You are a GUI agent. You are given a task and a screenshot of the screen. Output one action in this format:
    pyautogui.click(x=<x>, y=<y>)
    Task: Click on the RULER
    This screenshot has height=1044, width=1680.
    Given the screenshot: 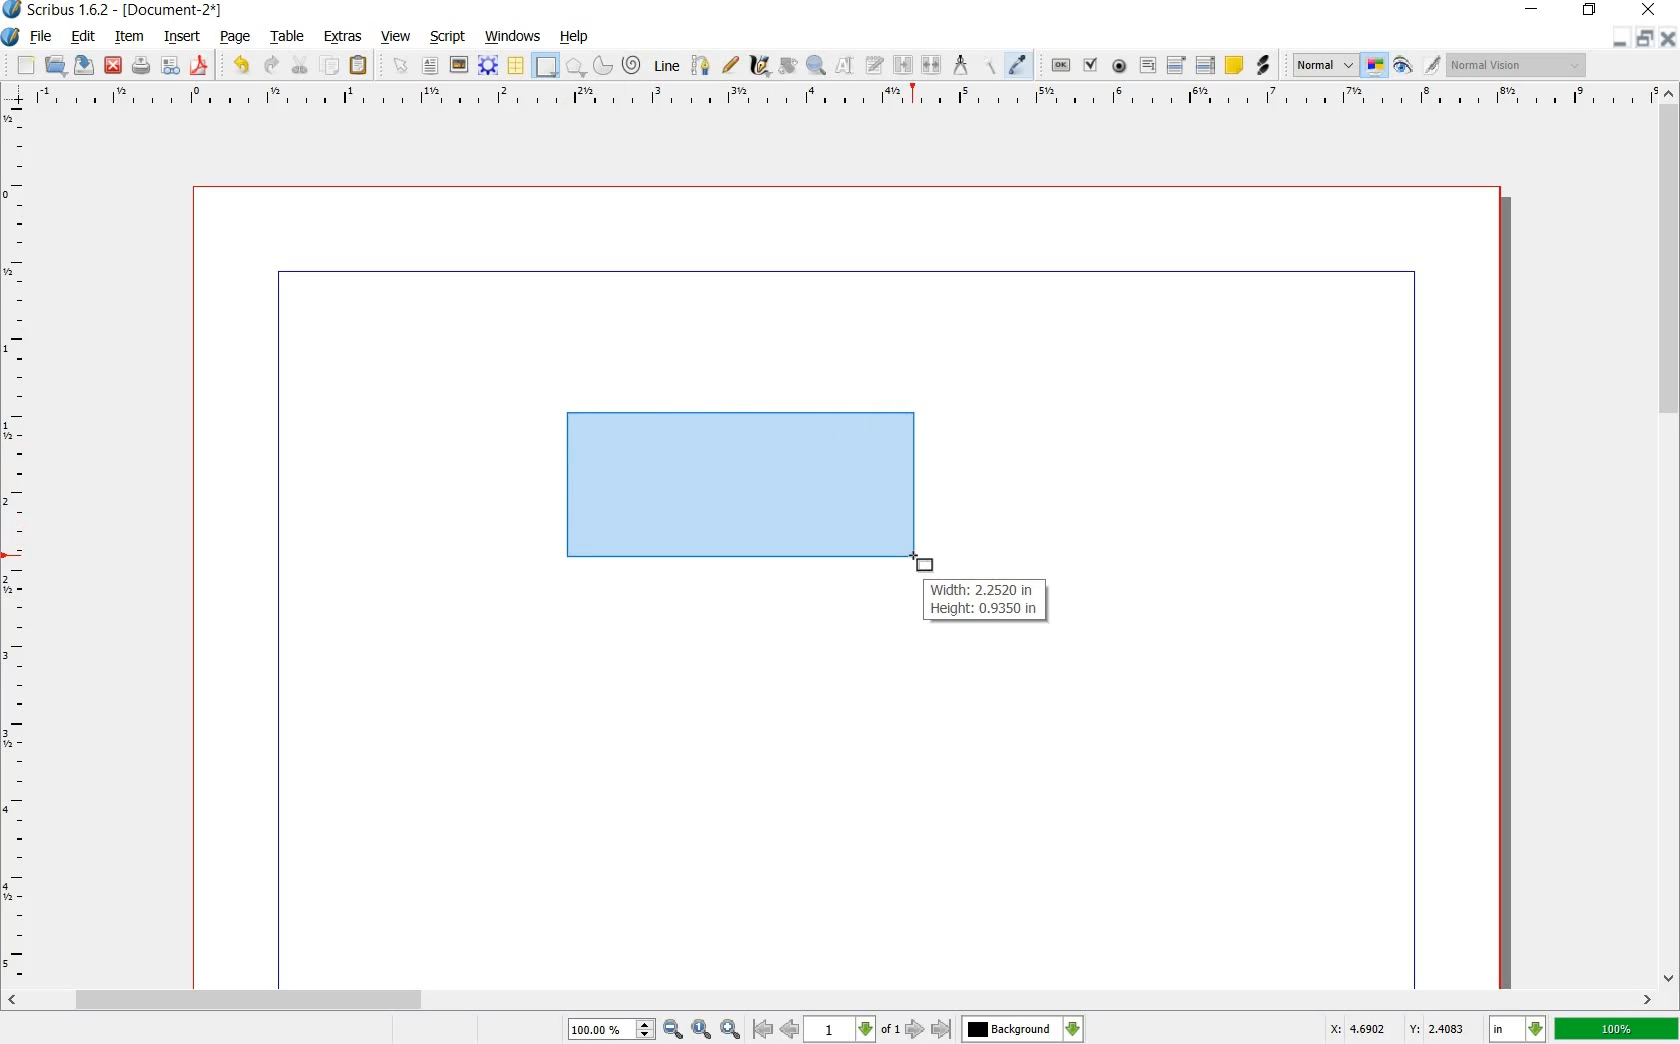 What is the action you would take?
    pyautogui.click(x=17, y=544)
    